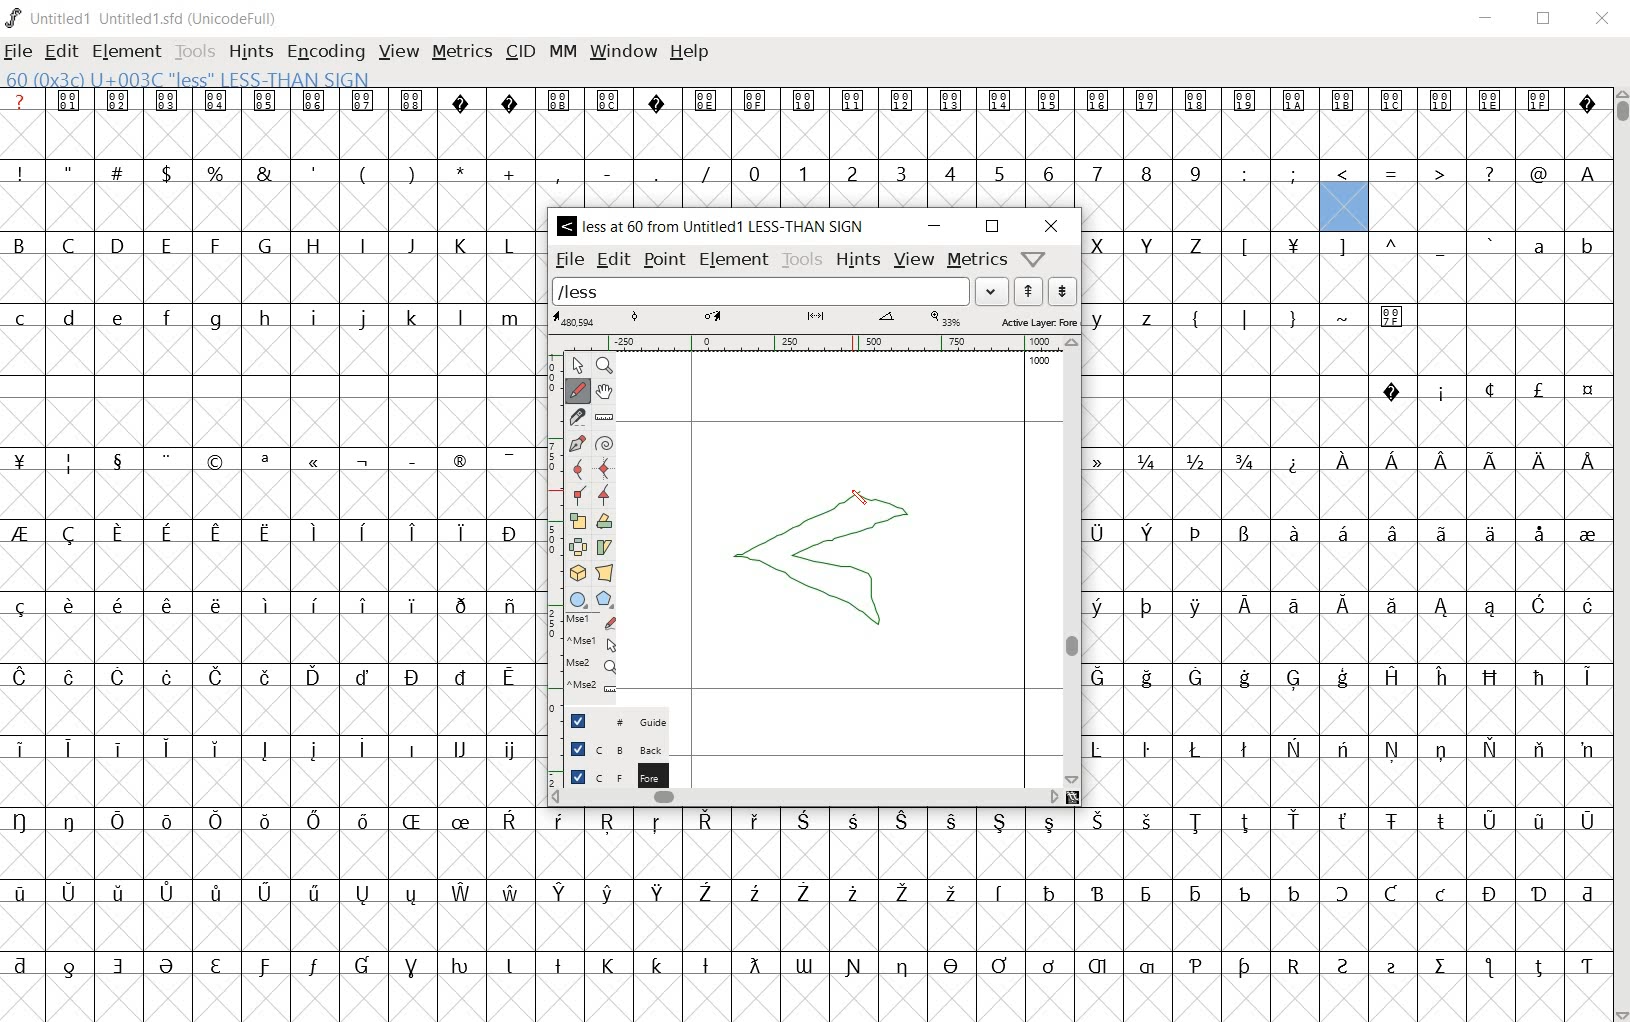 The image size is (1630, 1022). Describe the element at coordinates (805, 799) in the screenshot. I see `scrollbar` at that location.